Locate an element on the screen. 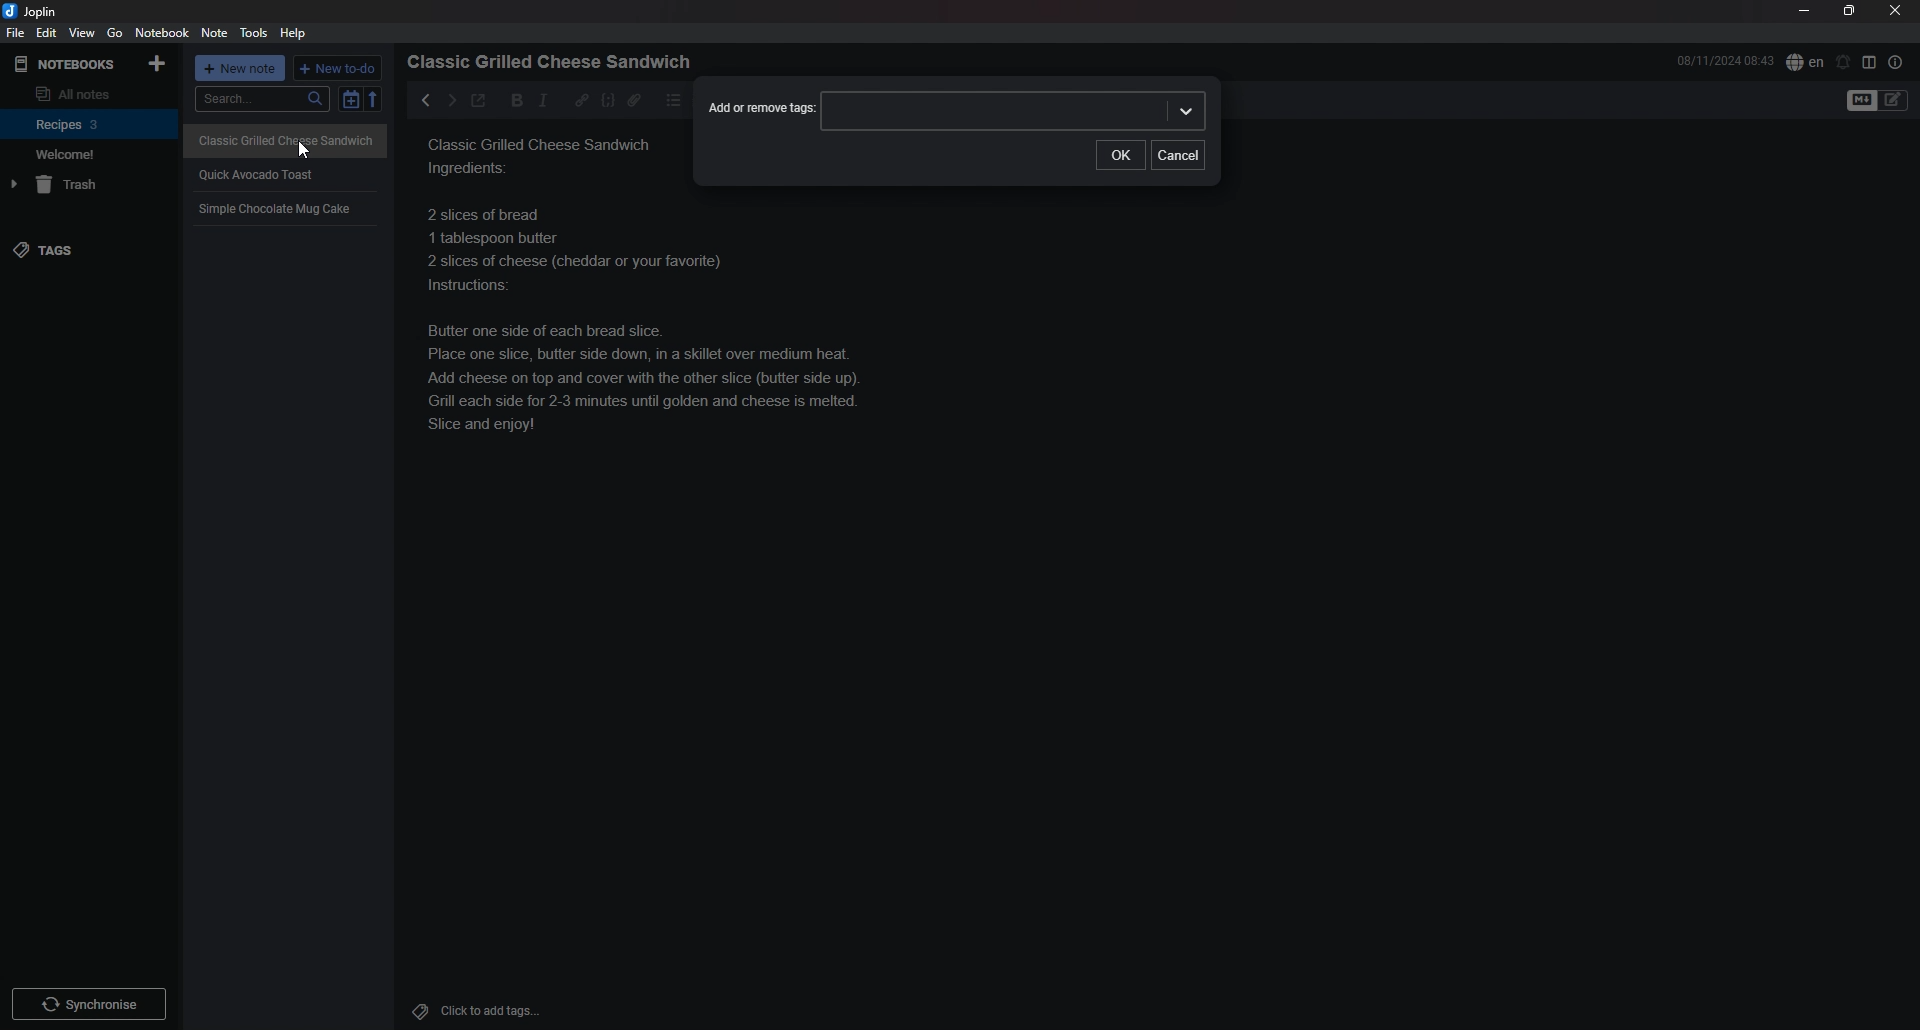  spell check is located at coordinates (1805, 61).